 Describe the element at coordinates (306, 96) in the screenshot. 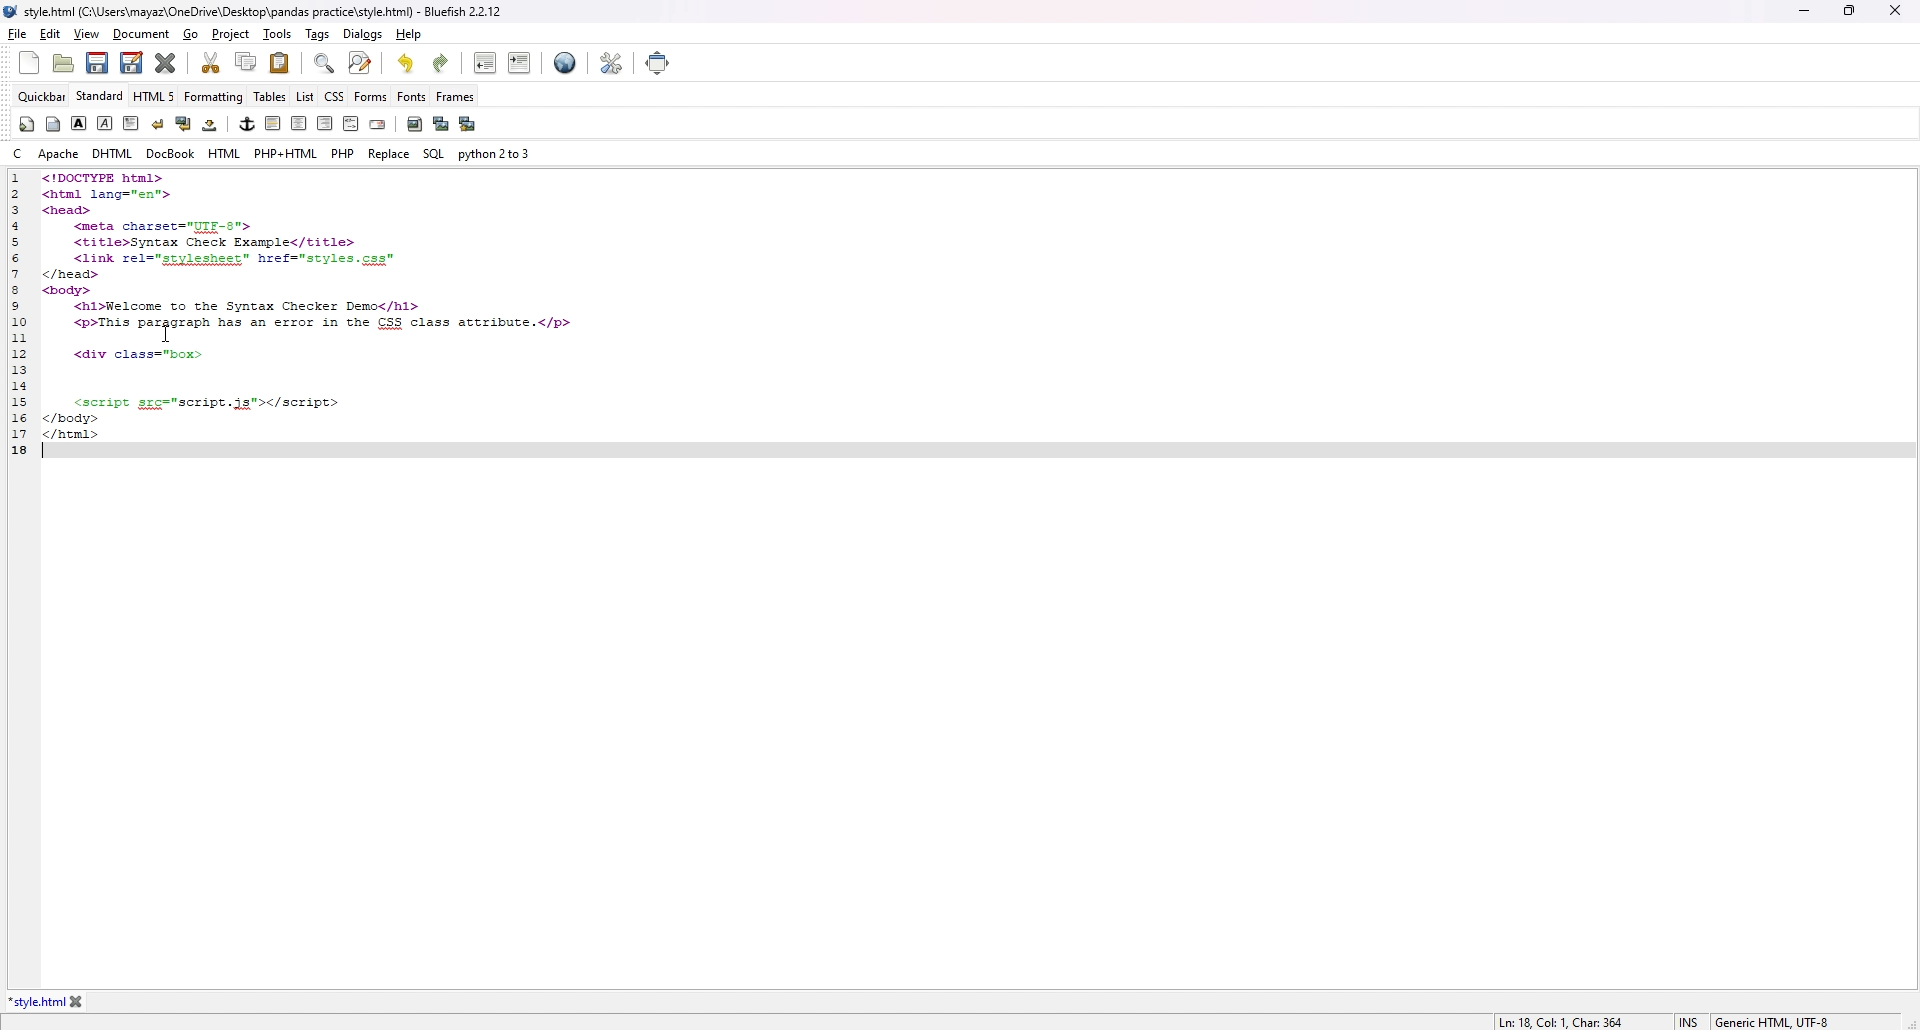

I see `list` at that location.